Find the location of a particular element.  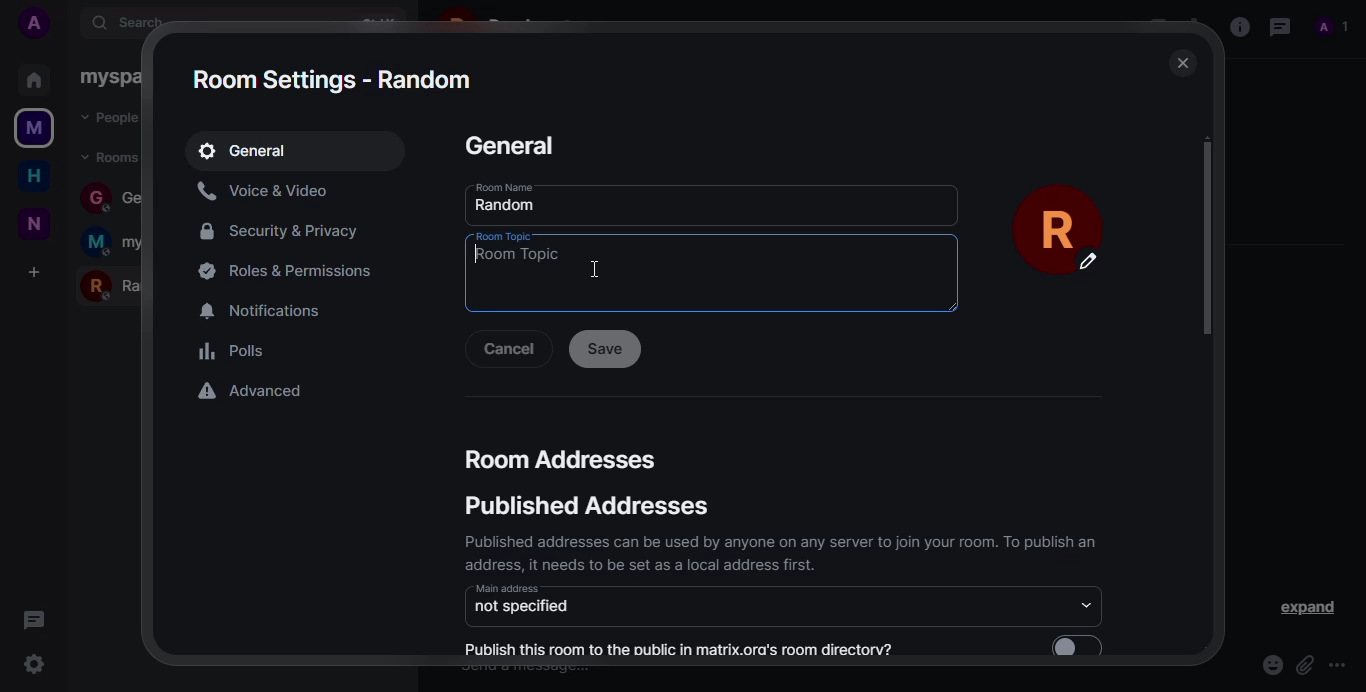

main address is located at coordinates (508, 589).